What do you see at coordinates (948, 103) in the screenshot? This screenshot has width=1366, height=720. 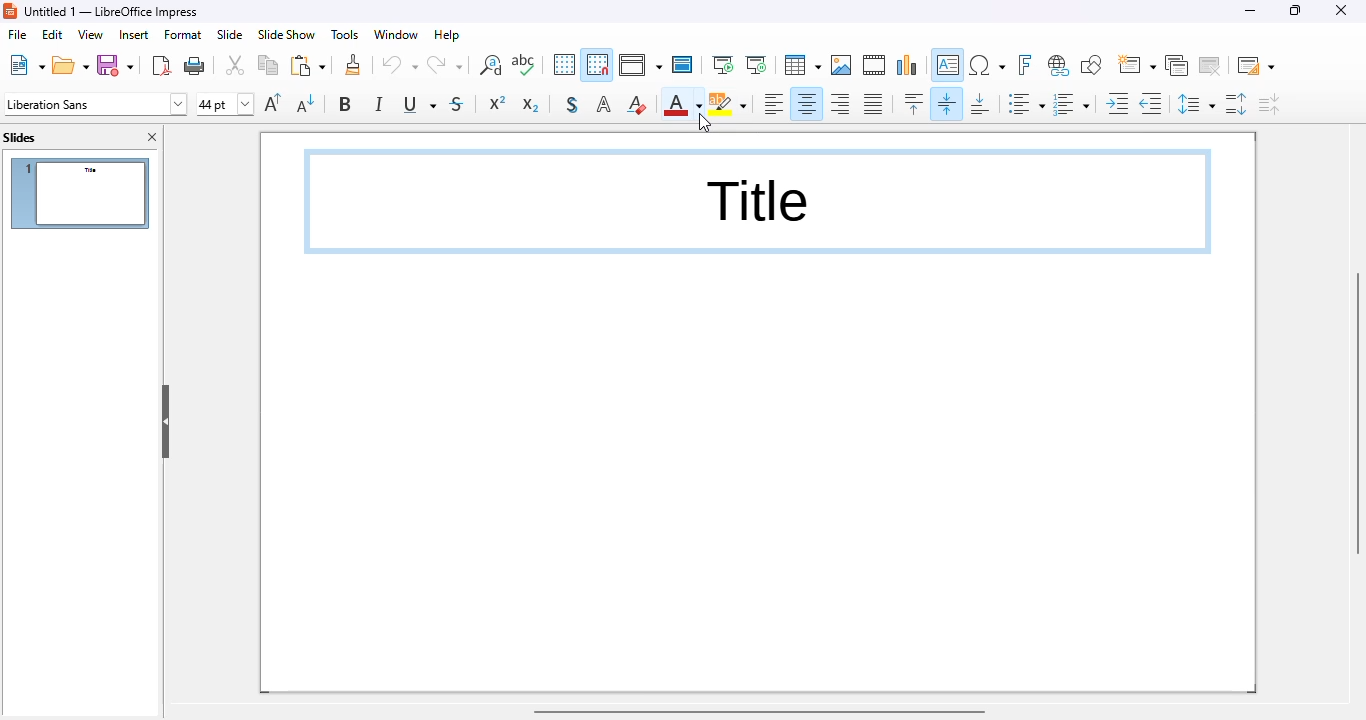 I see `center vertically` at bounding box center [948, 103].